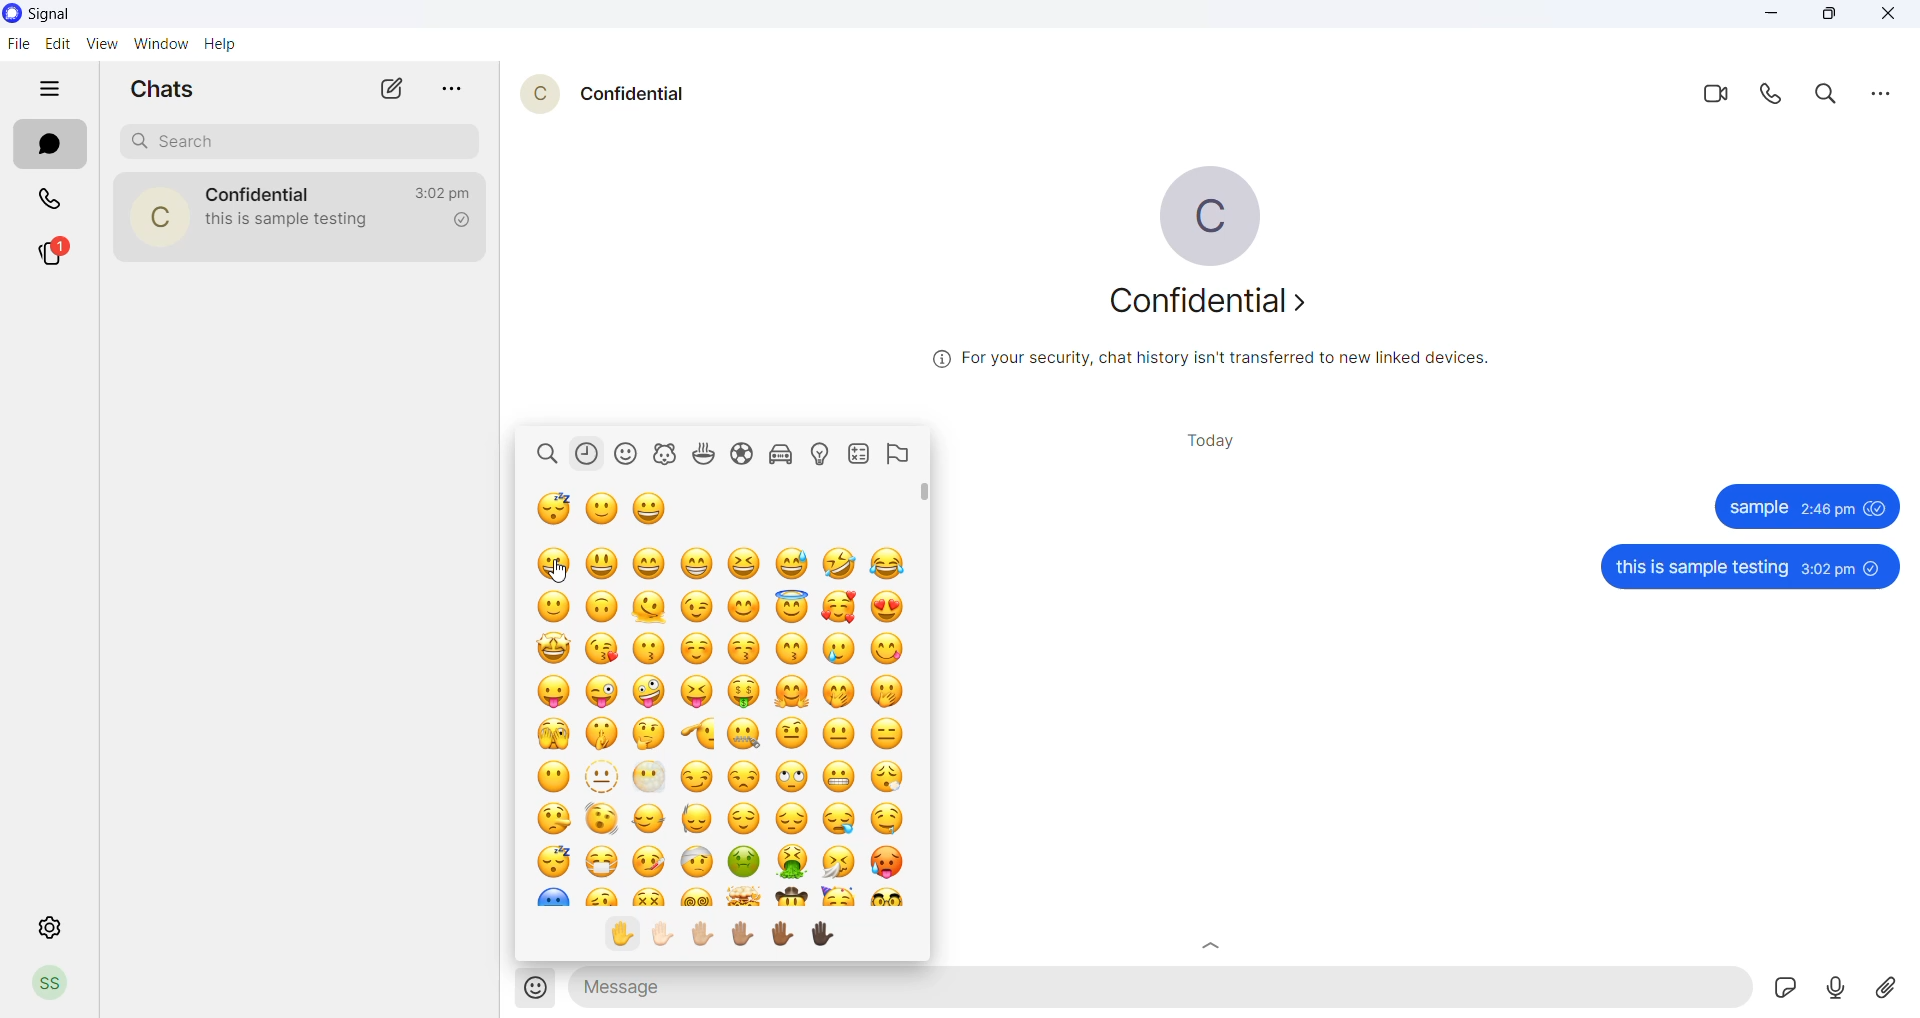  Describe the element at coordinates (1219, 217) in the screenshot. I see `profile picture` at that location.